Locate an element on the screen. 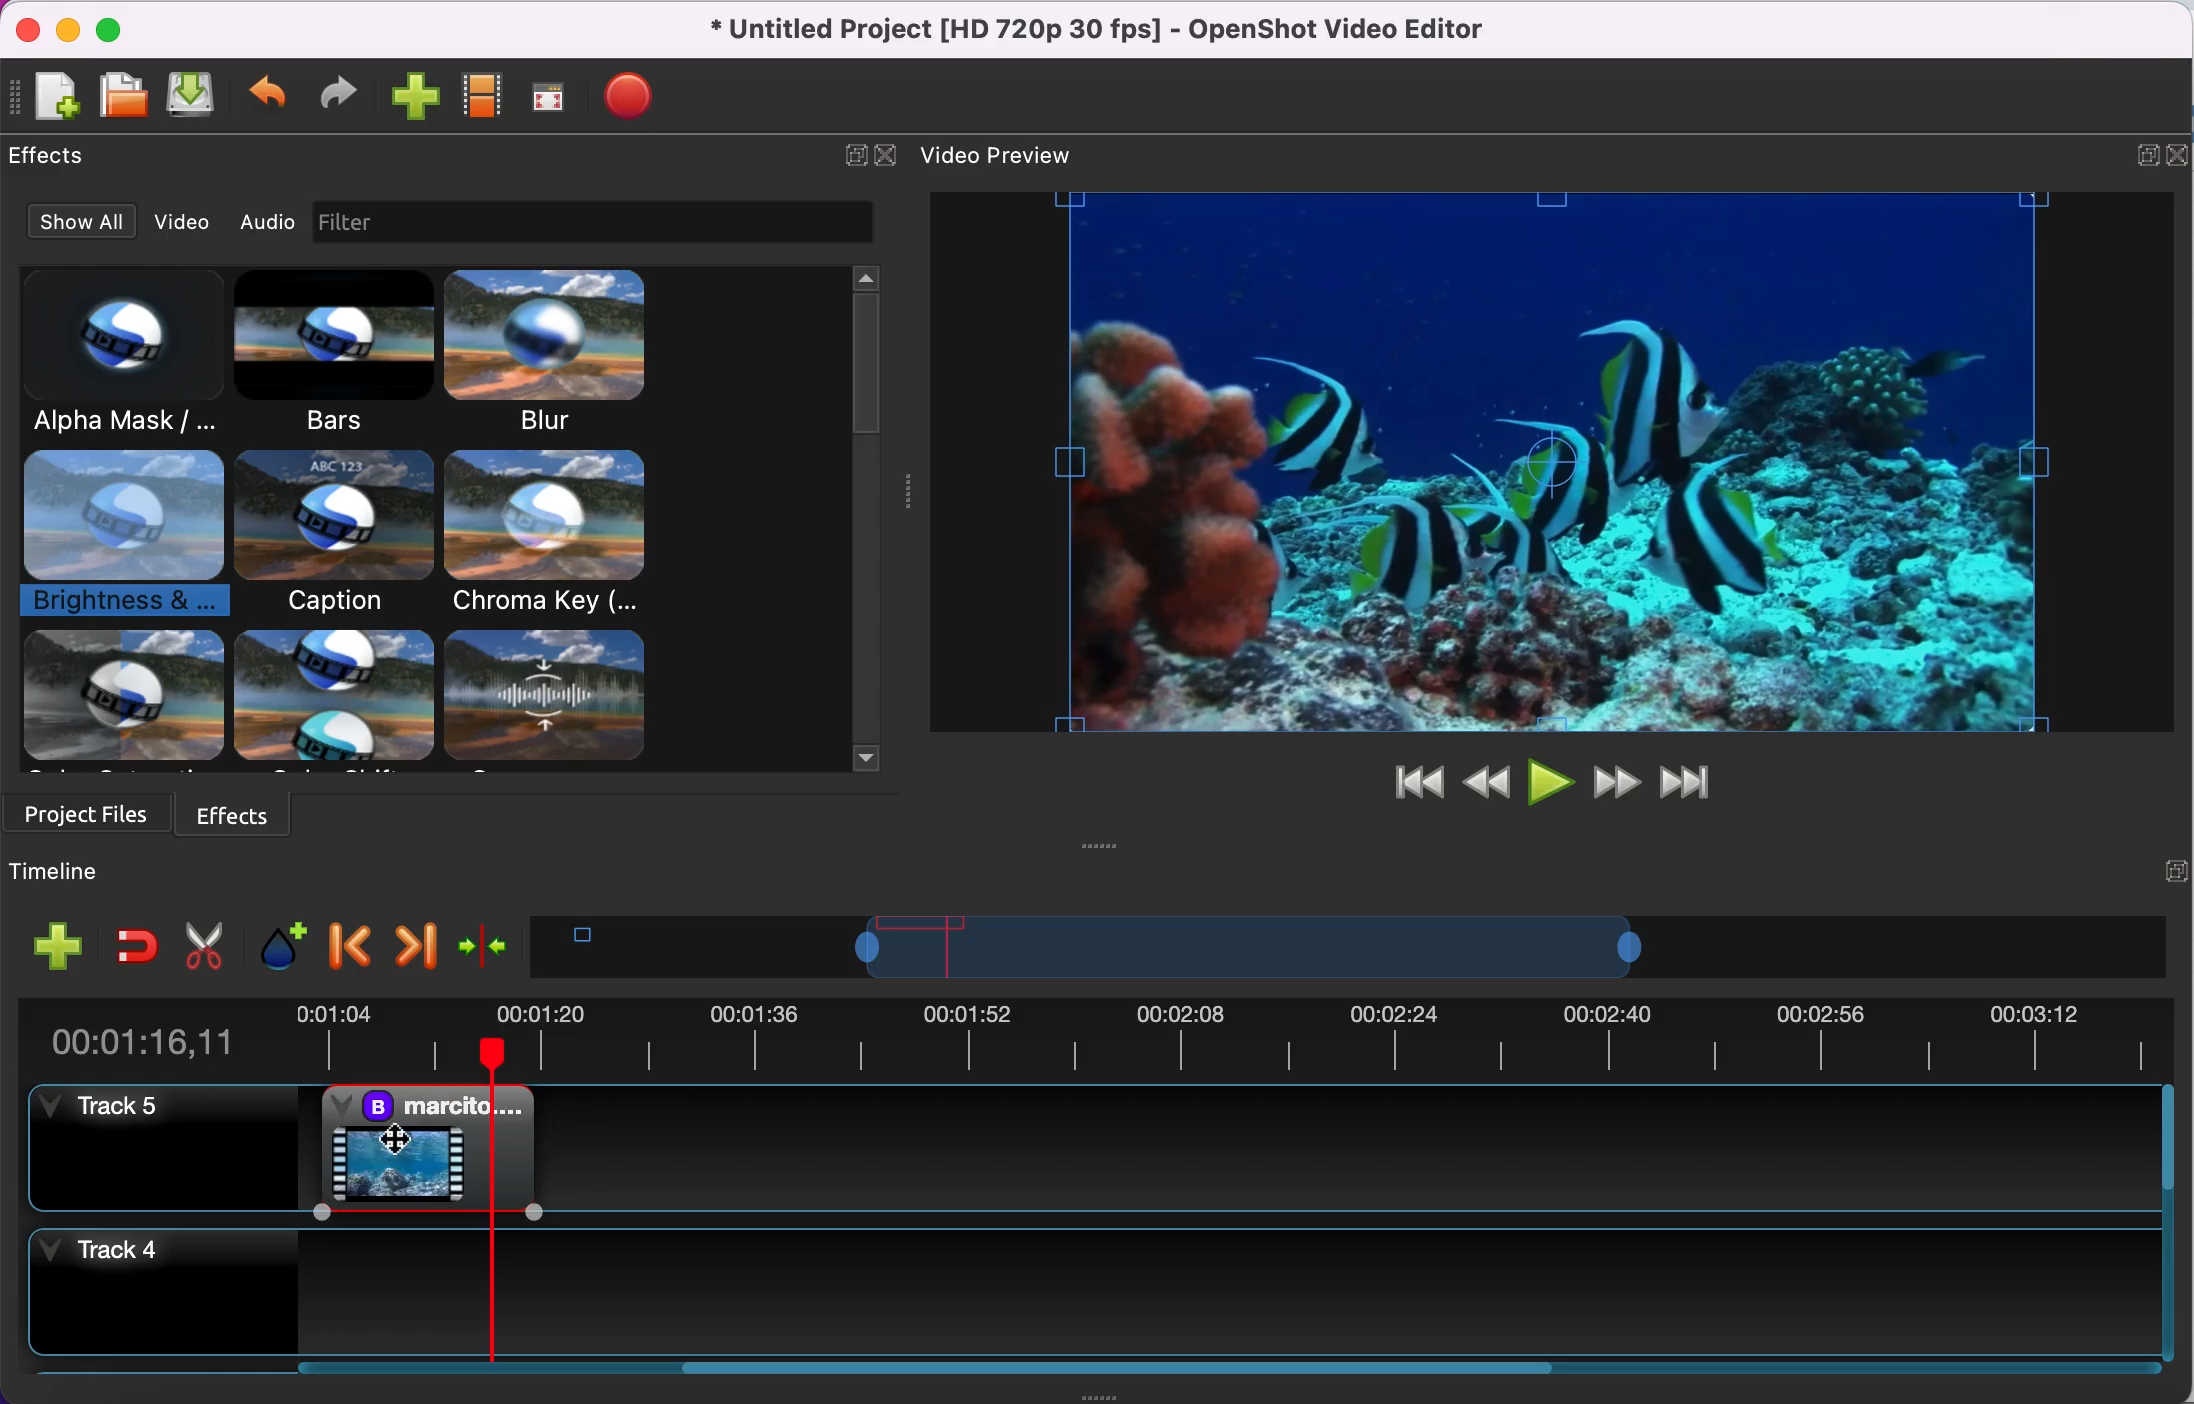 The image size is (2194, 1404). video preview is located at coordinates (1548, 465).